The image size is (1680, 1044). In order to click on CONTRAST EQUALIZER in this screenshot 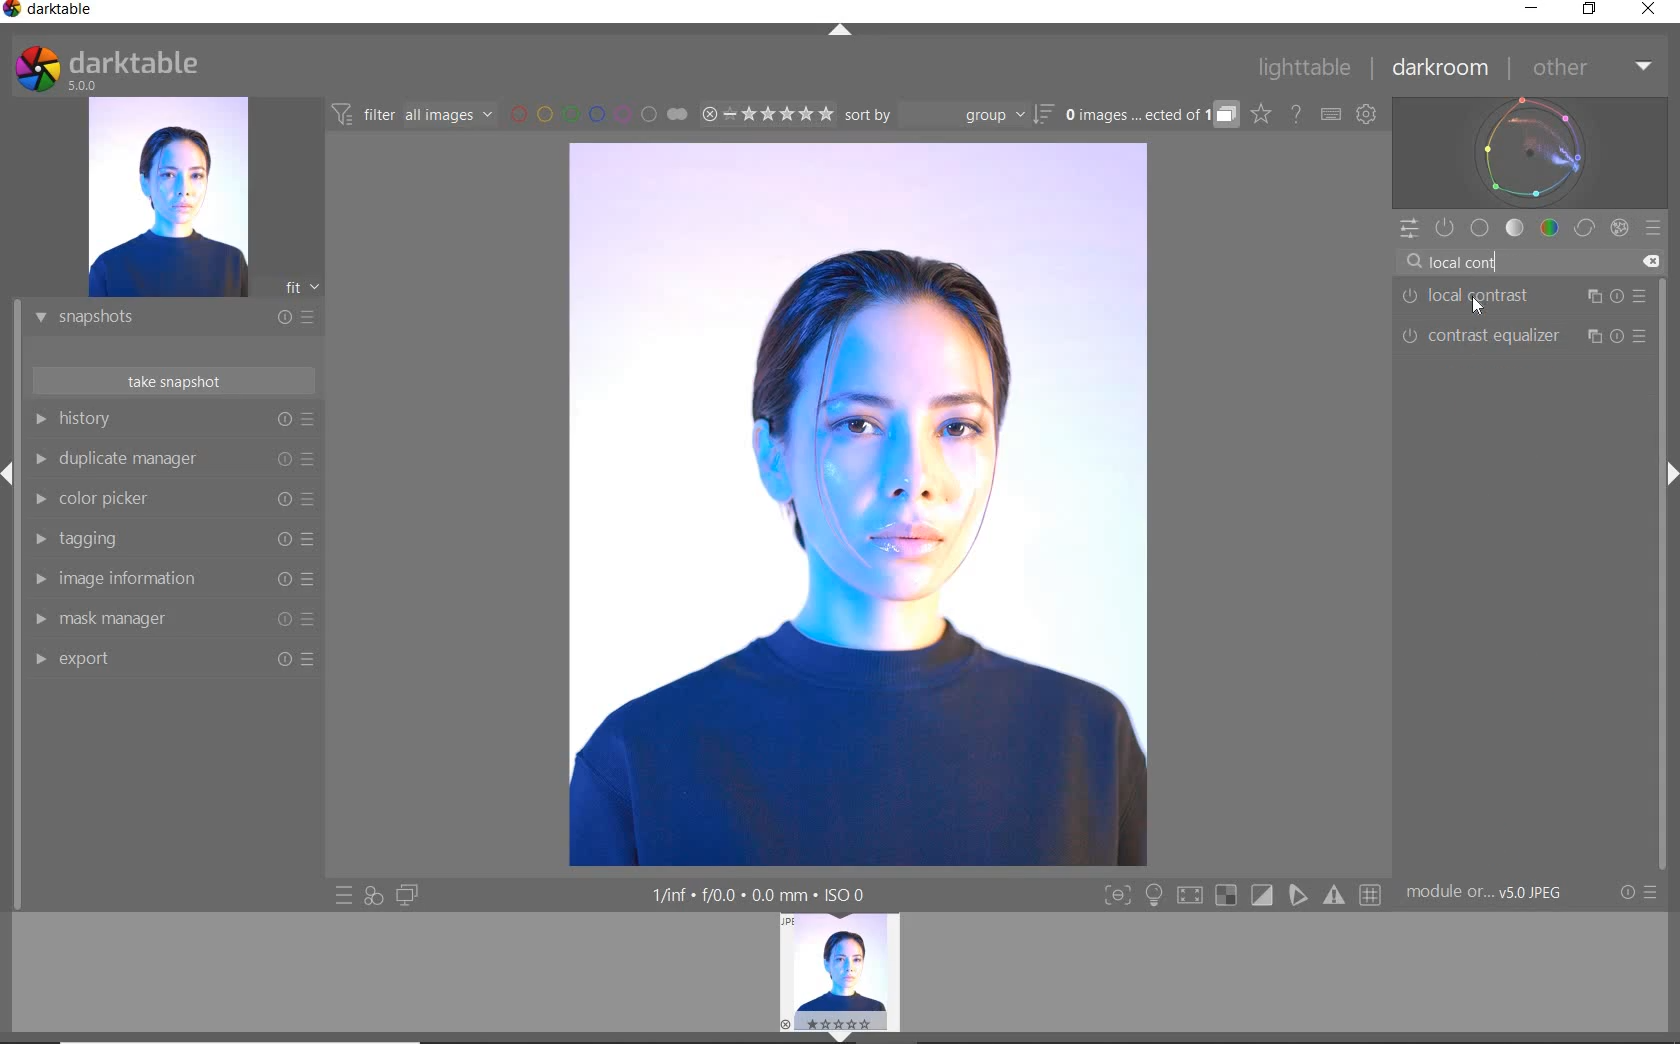, I will do `click(1522, 337)`.